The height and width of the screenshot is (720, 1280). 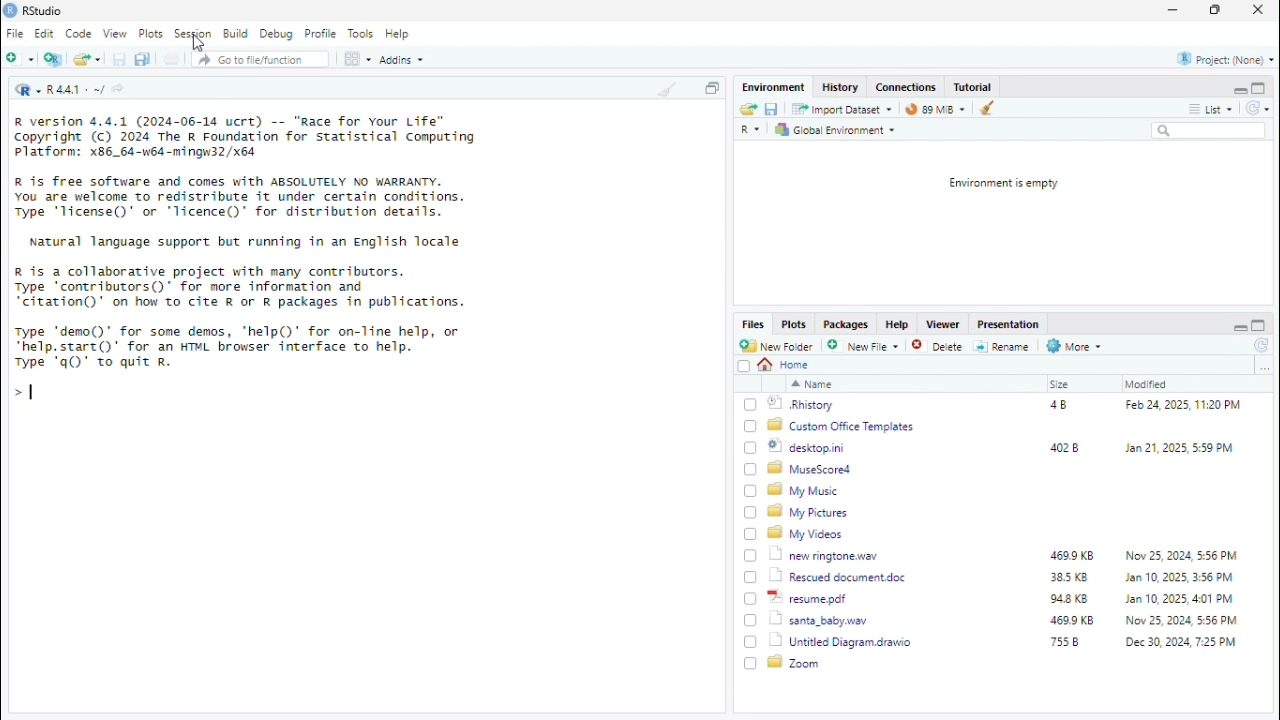 What do you see at coordinates (87, 57) in the screenshot?
I see `open file` at bounding box center [87, 57].